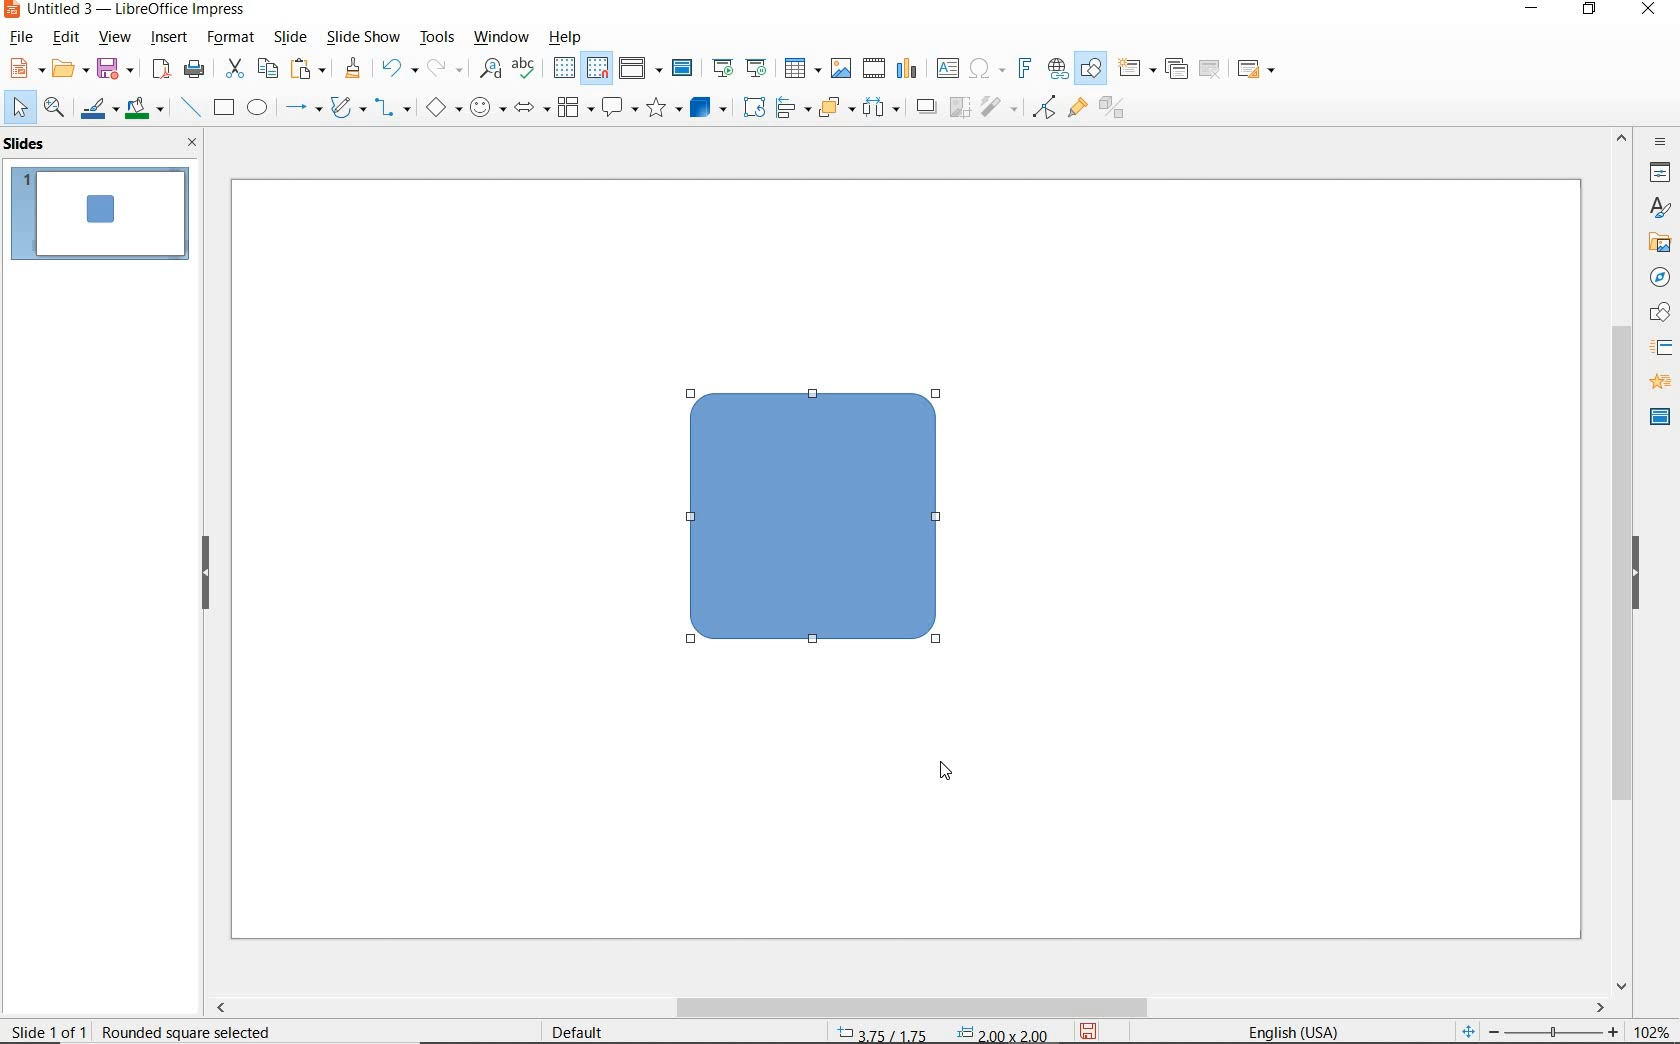 This screenshot has height=1044, width=1680. I want to click on shadow, so click(927, 107).